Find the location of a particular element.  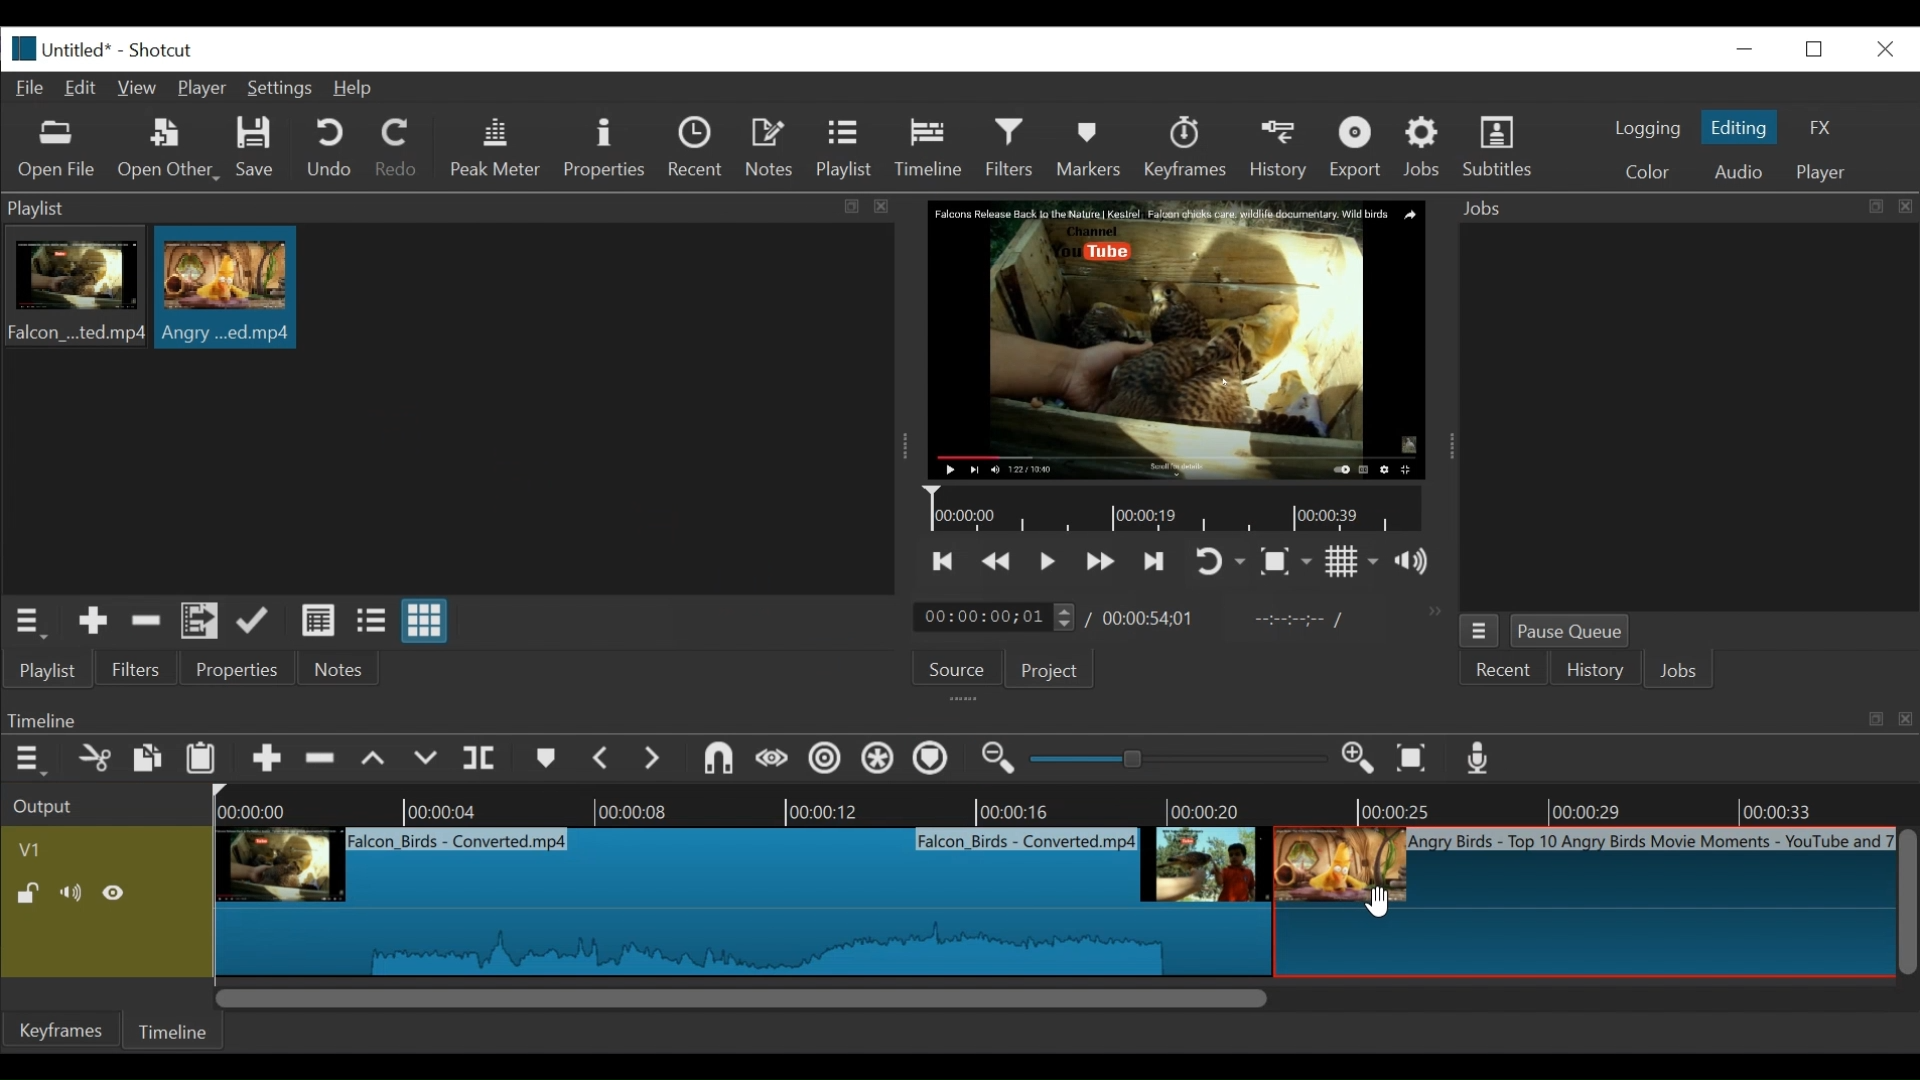

scrub while dragging is located at coordinates (773, 760).